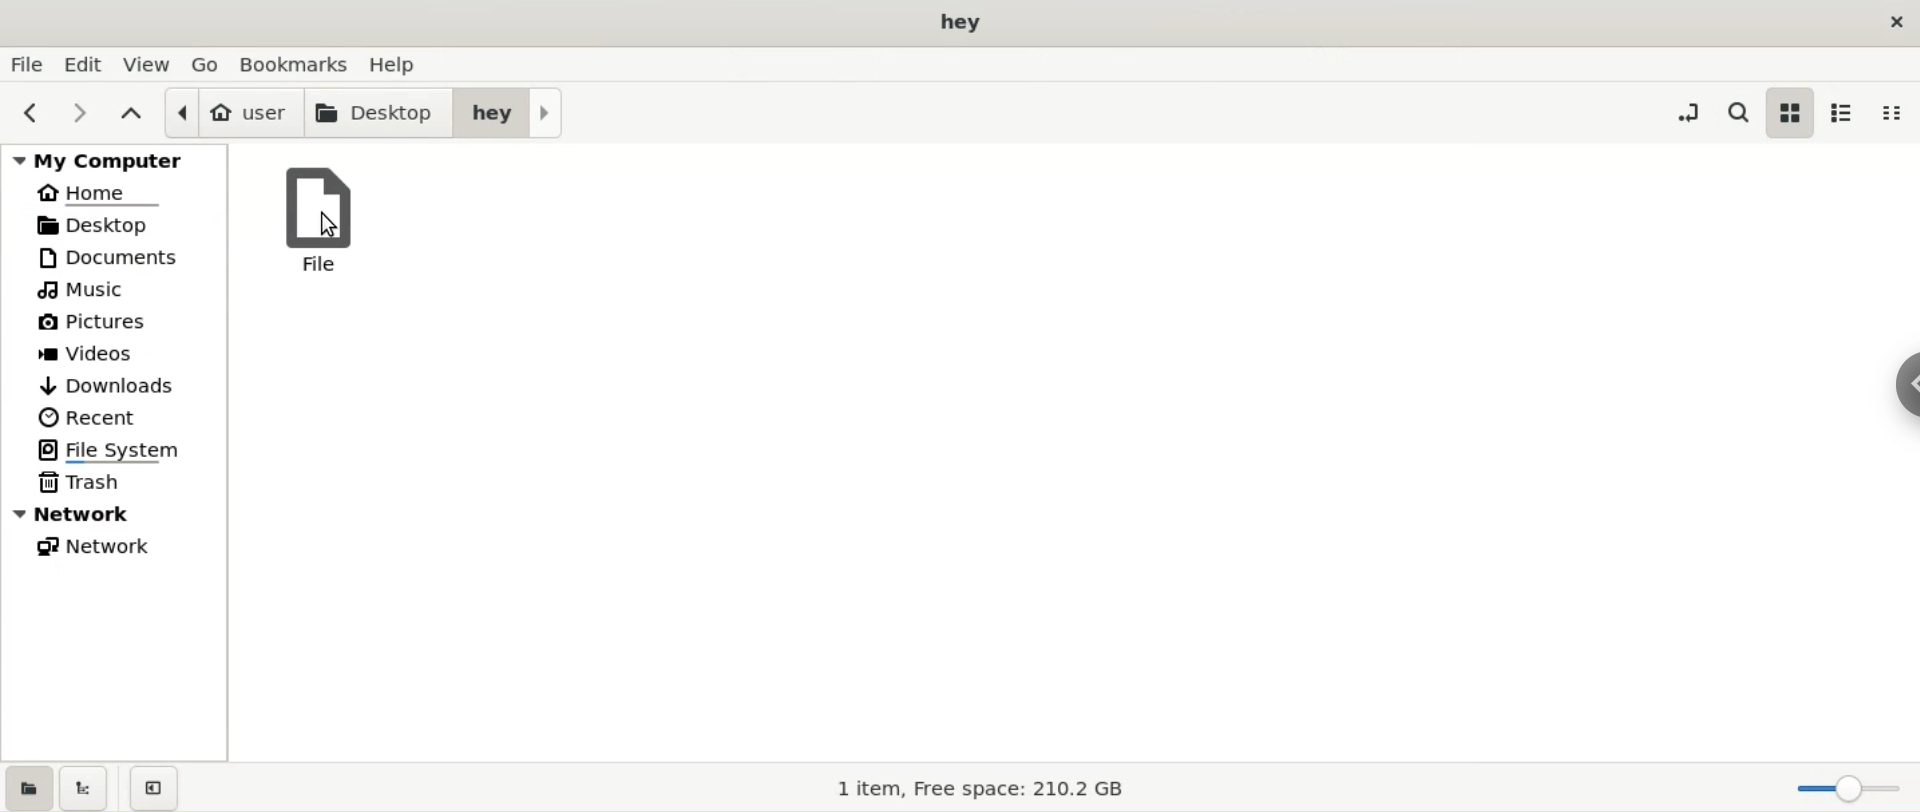  I want to click on search, so click(1736, 111).